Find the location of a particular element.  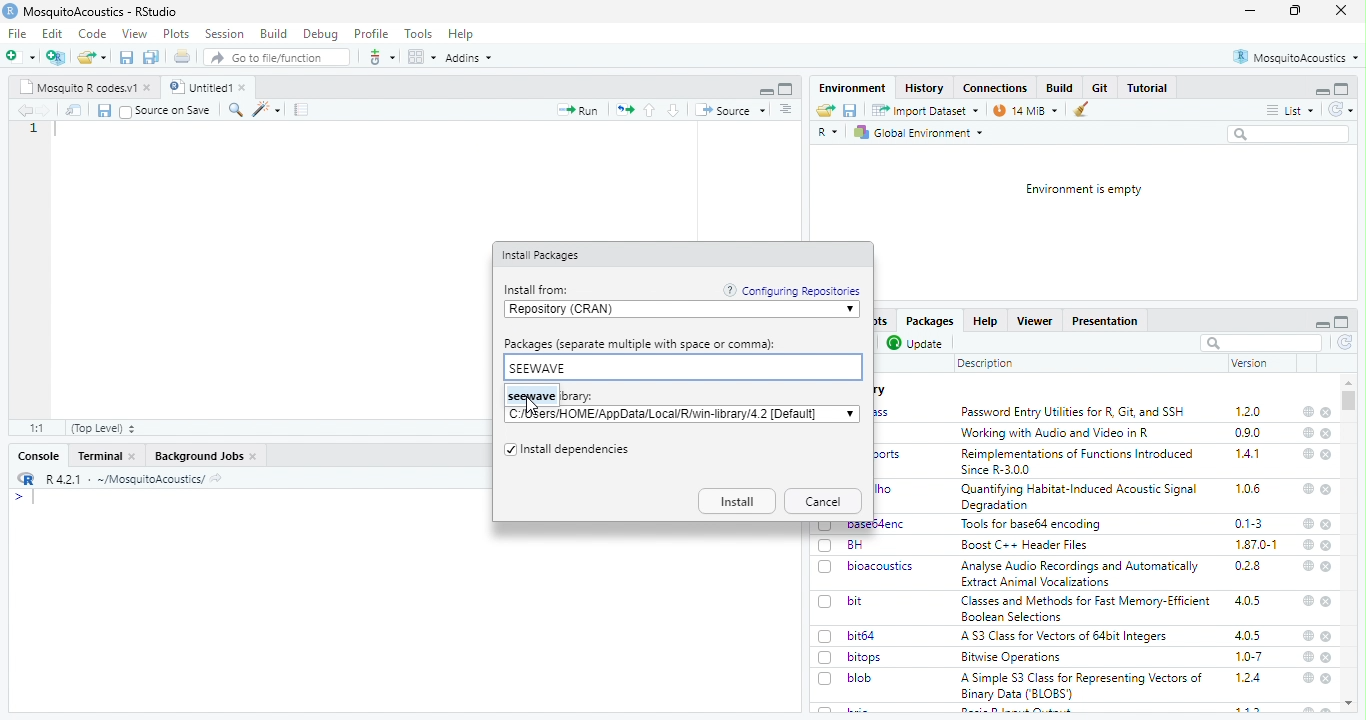

106 is located at coordinates (1248, 489).